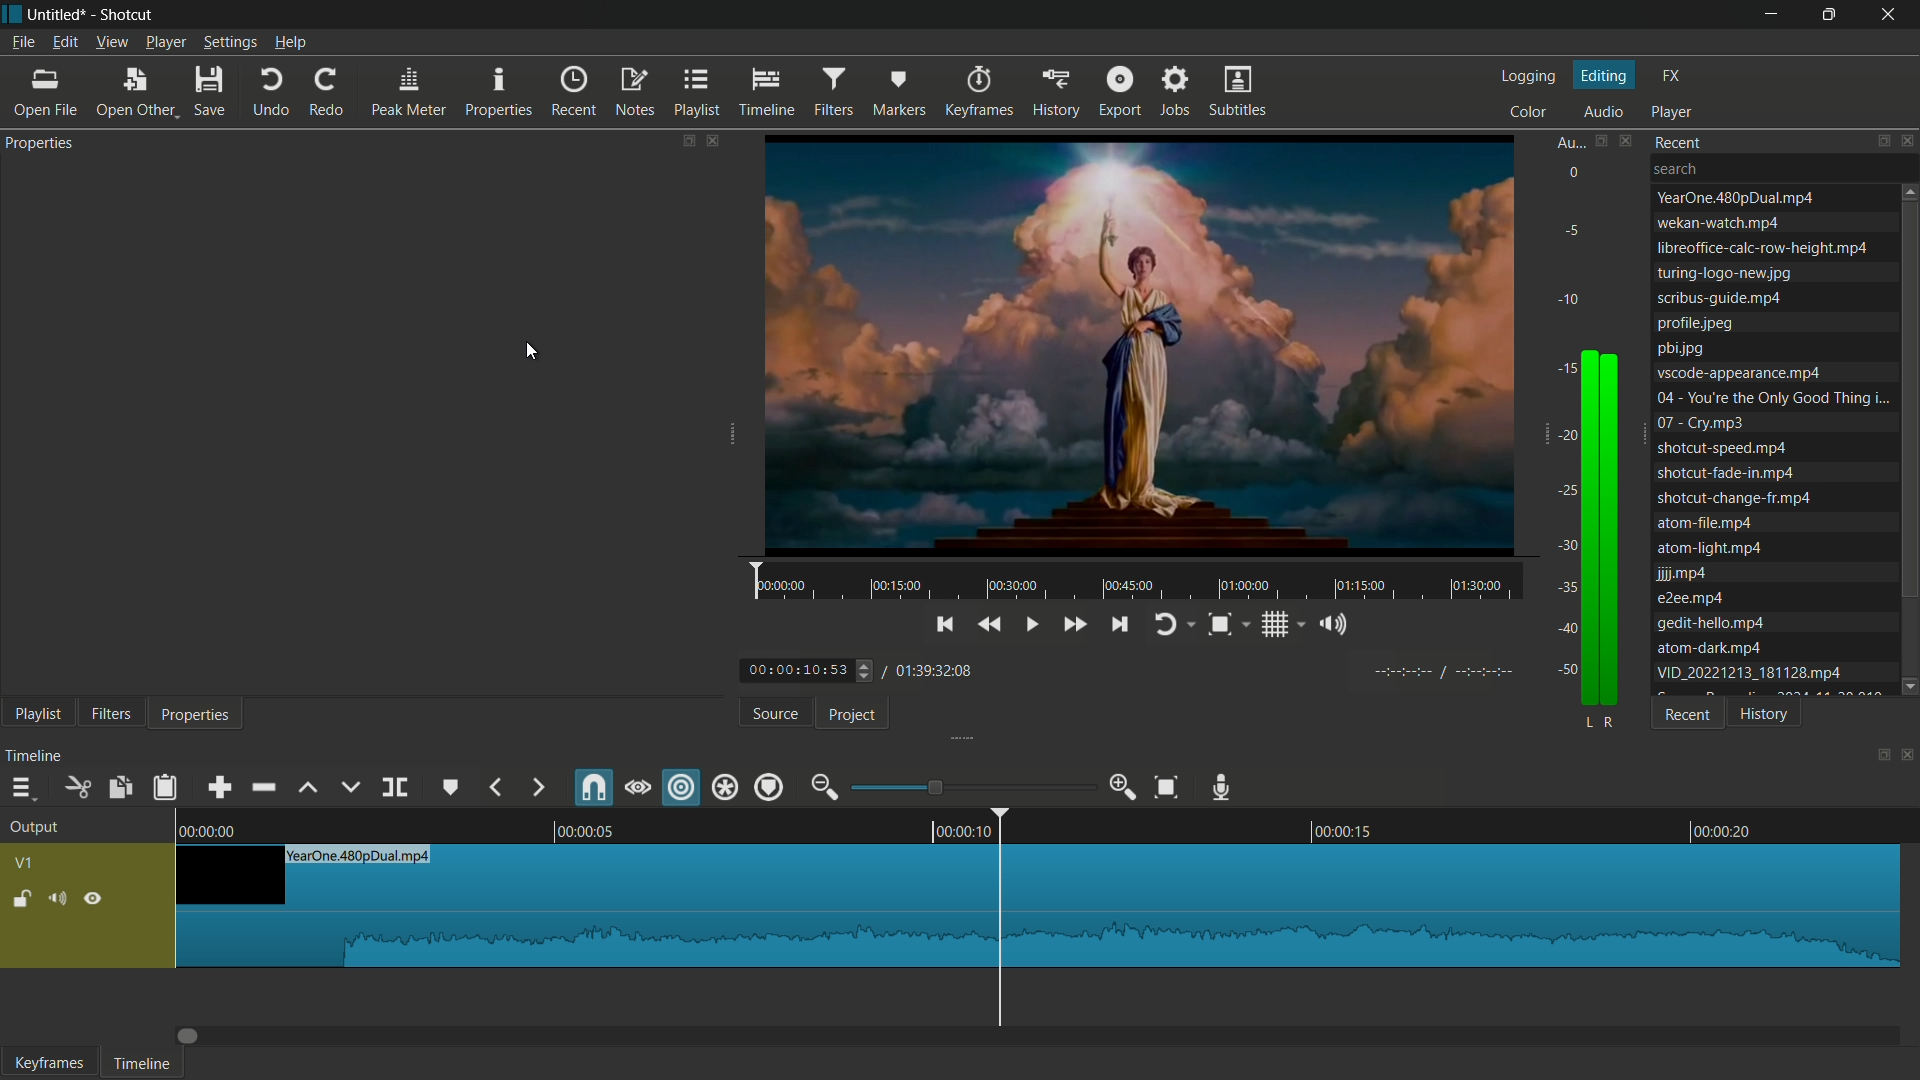 Image resolution: width=1920 pixels, height=1080 pixels. Describe the element at coordinates (970, 787) in the screenshot. I see `adjustment bar` at that location.